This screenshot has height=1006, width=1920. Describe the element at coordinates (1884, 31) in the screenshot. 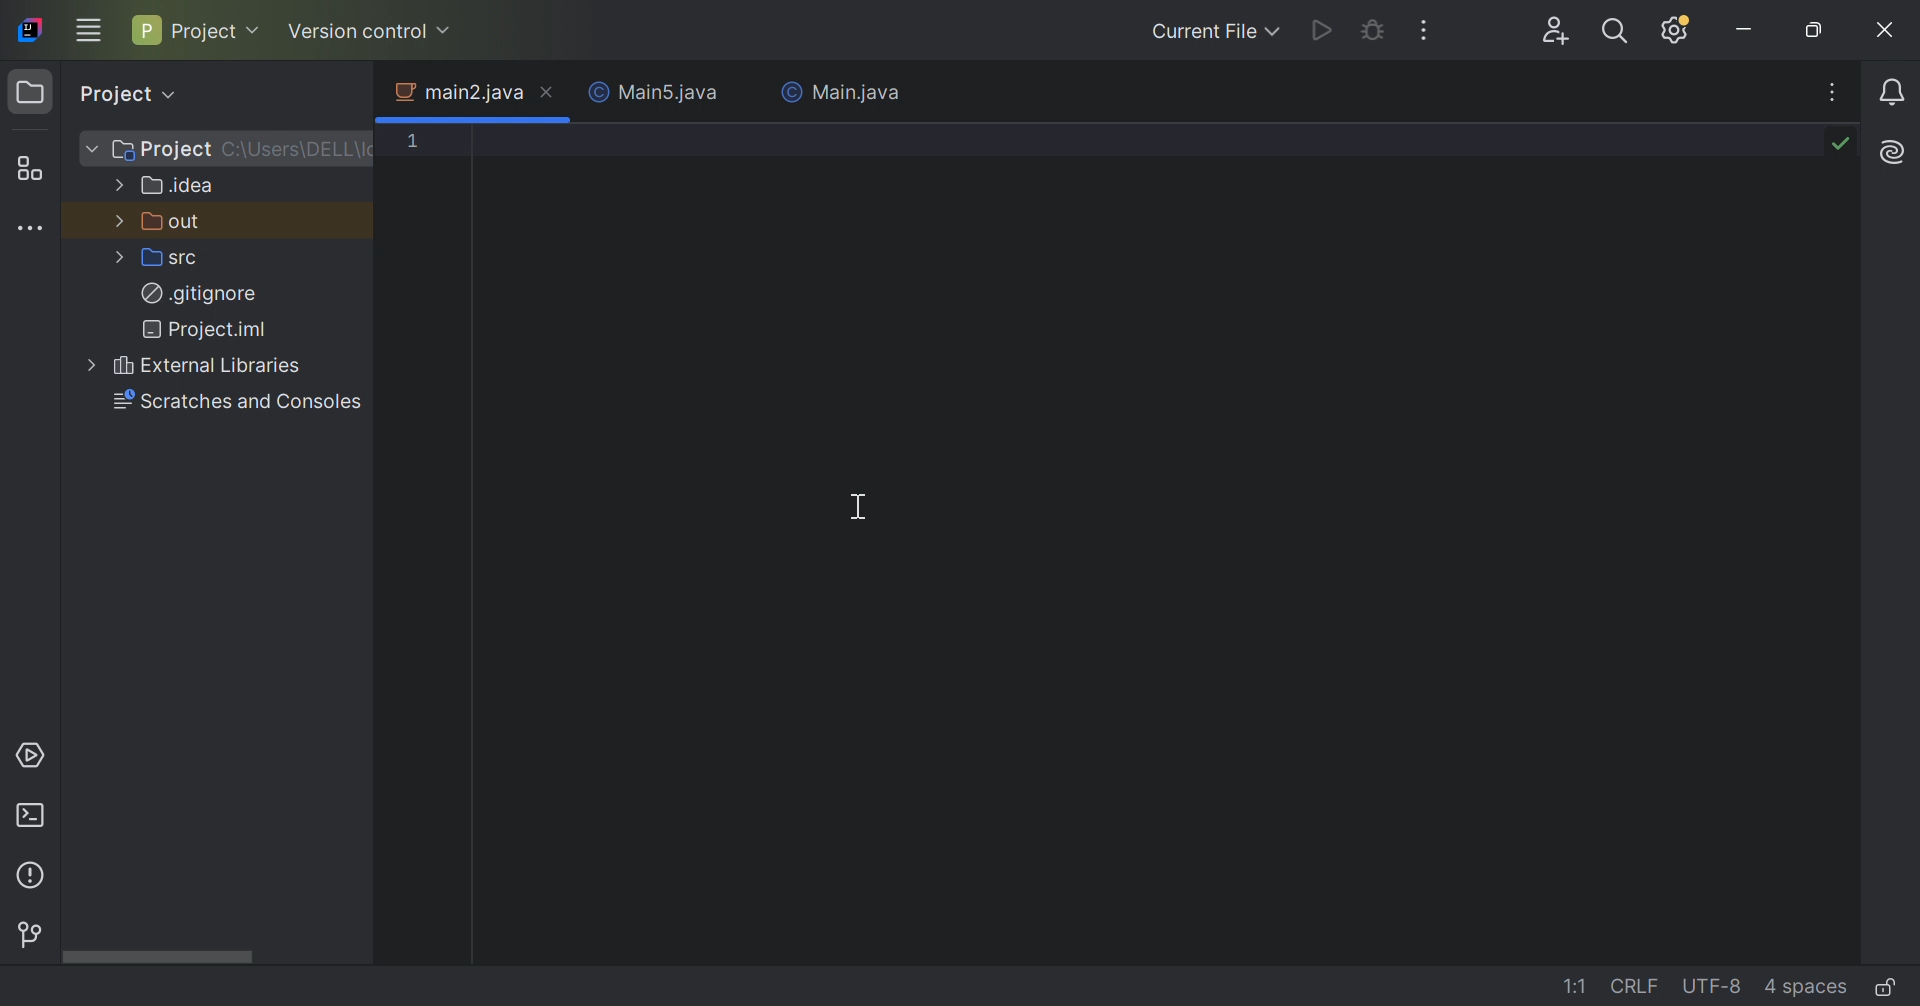

I see `Close` at that location.